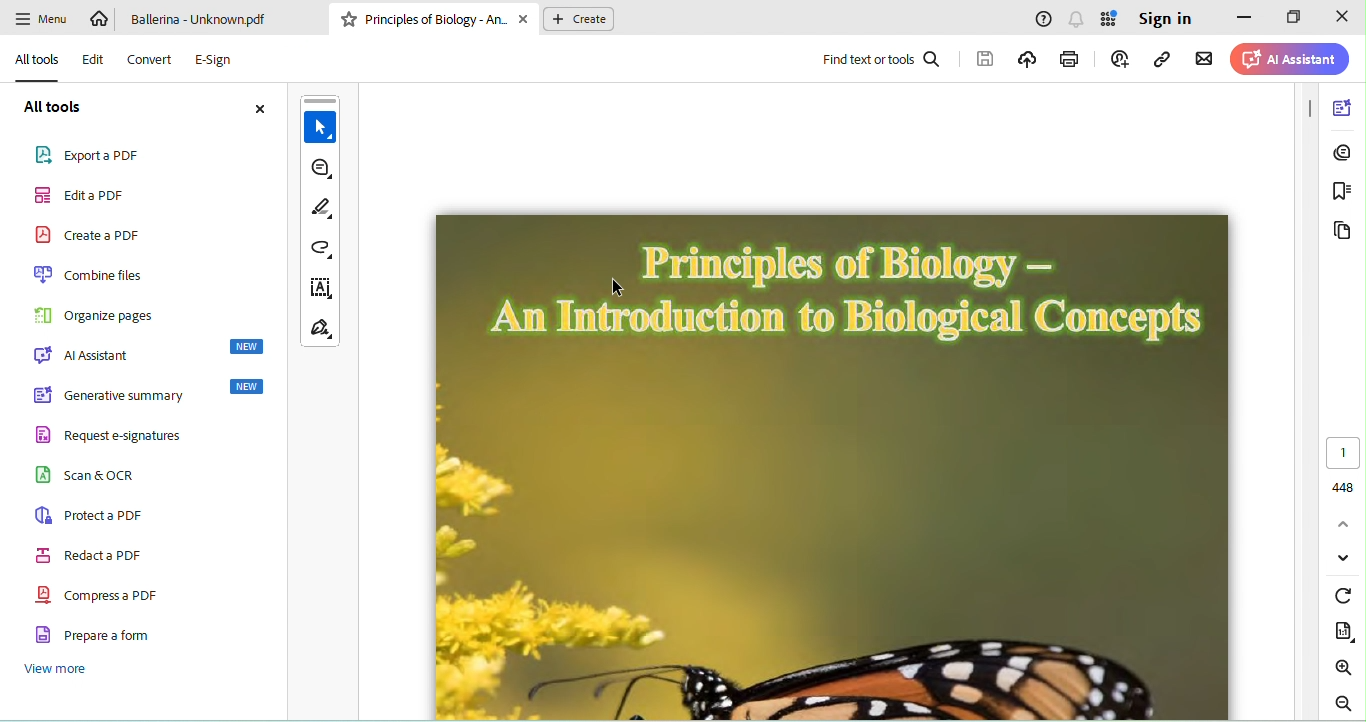  What do you see at coordinates (95, 314) in the screenshot?
I see `organize pages` at bounding box center [95, 314].